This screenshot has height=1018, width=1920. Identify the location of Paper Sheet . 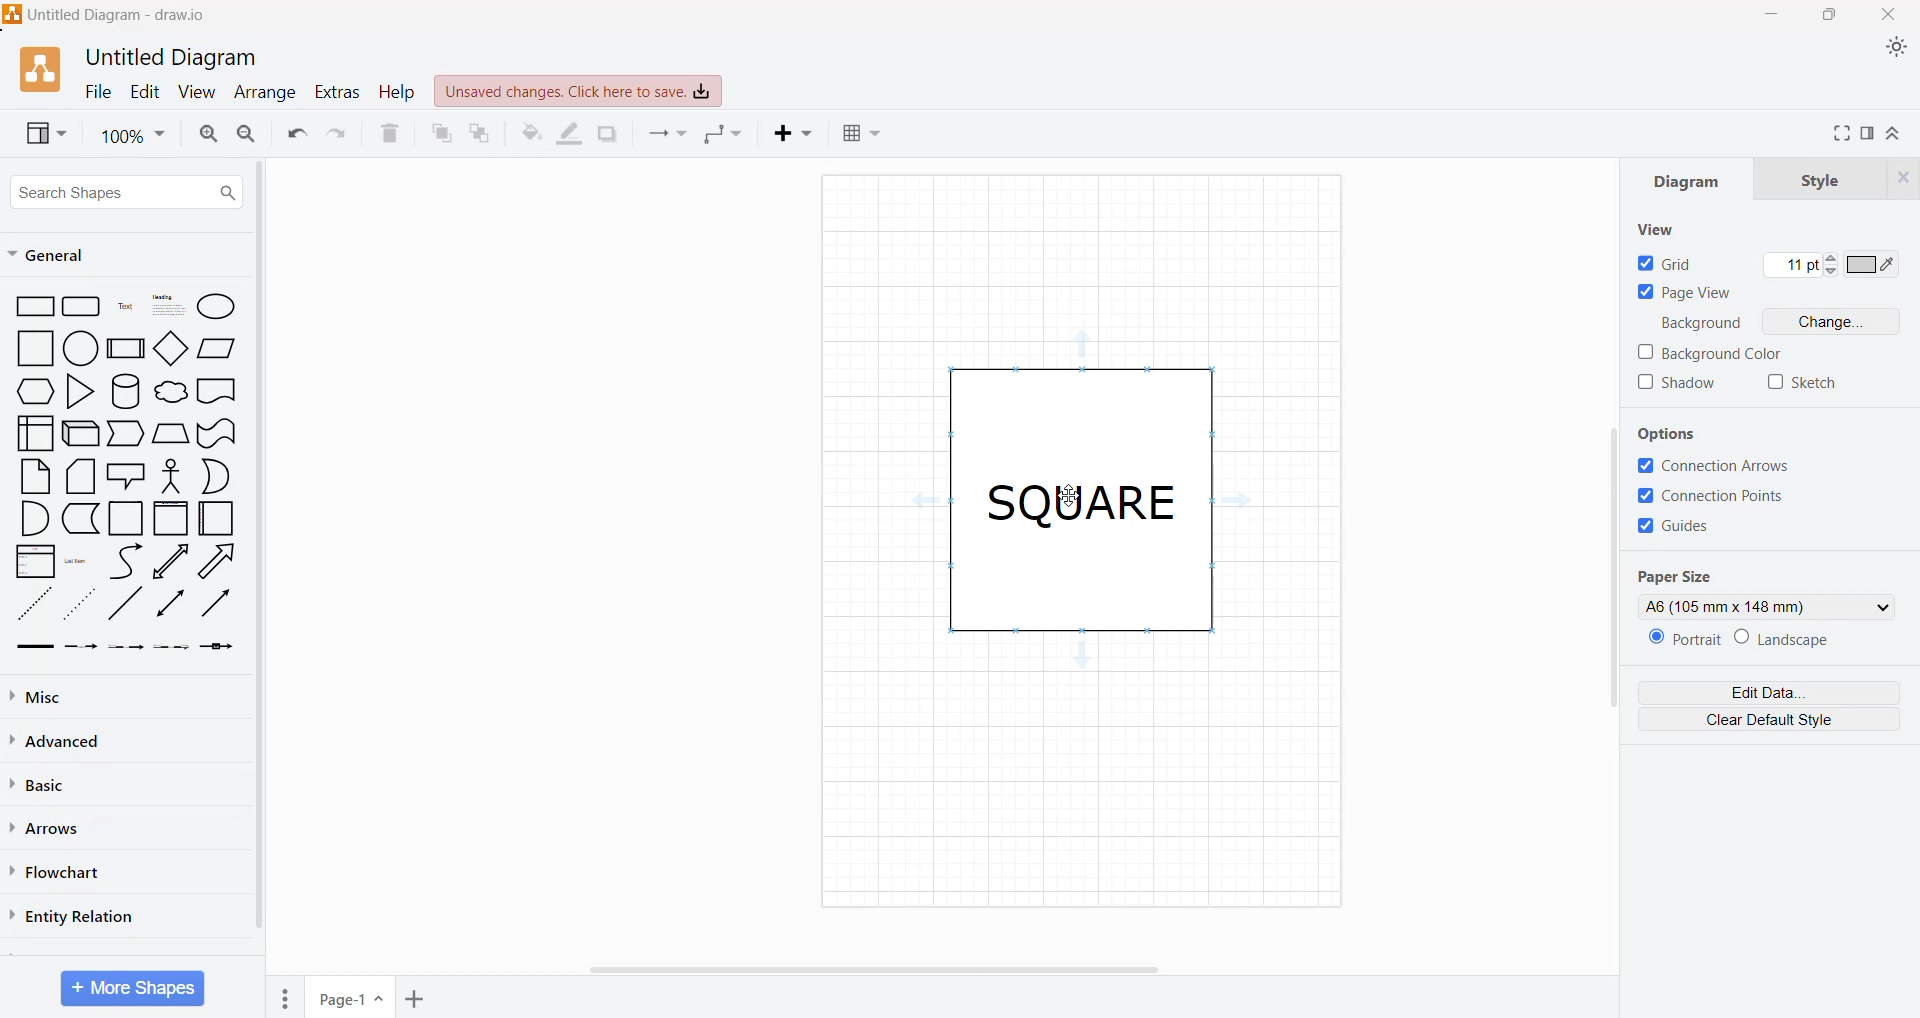
(35, 476).